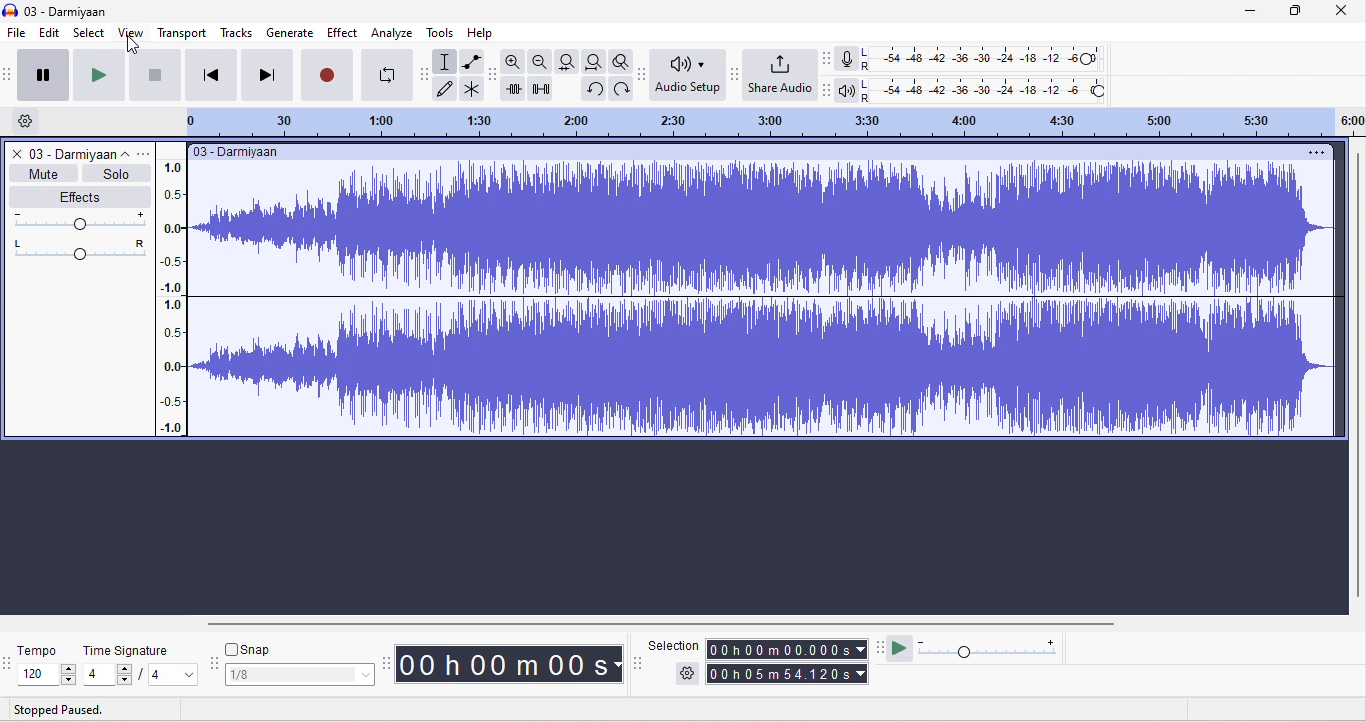  What do you see at coordinates (493, 75) in the screenshot?
I see `audacity edit toolbar` at bounding box center [493, 75].